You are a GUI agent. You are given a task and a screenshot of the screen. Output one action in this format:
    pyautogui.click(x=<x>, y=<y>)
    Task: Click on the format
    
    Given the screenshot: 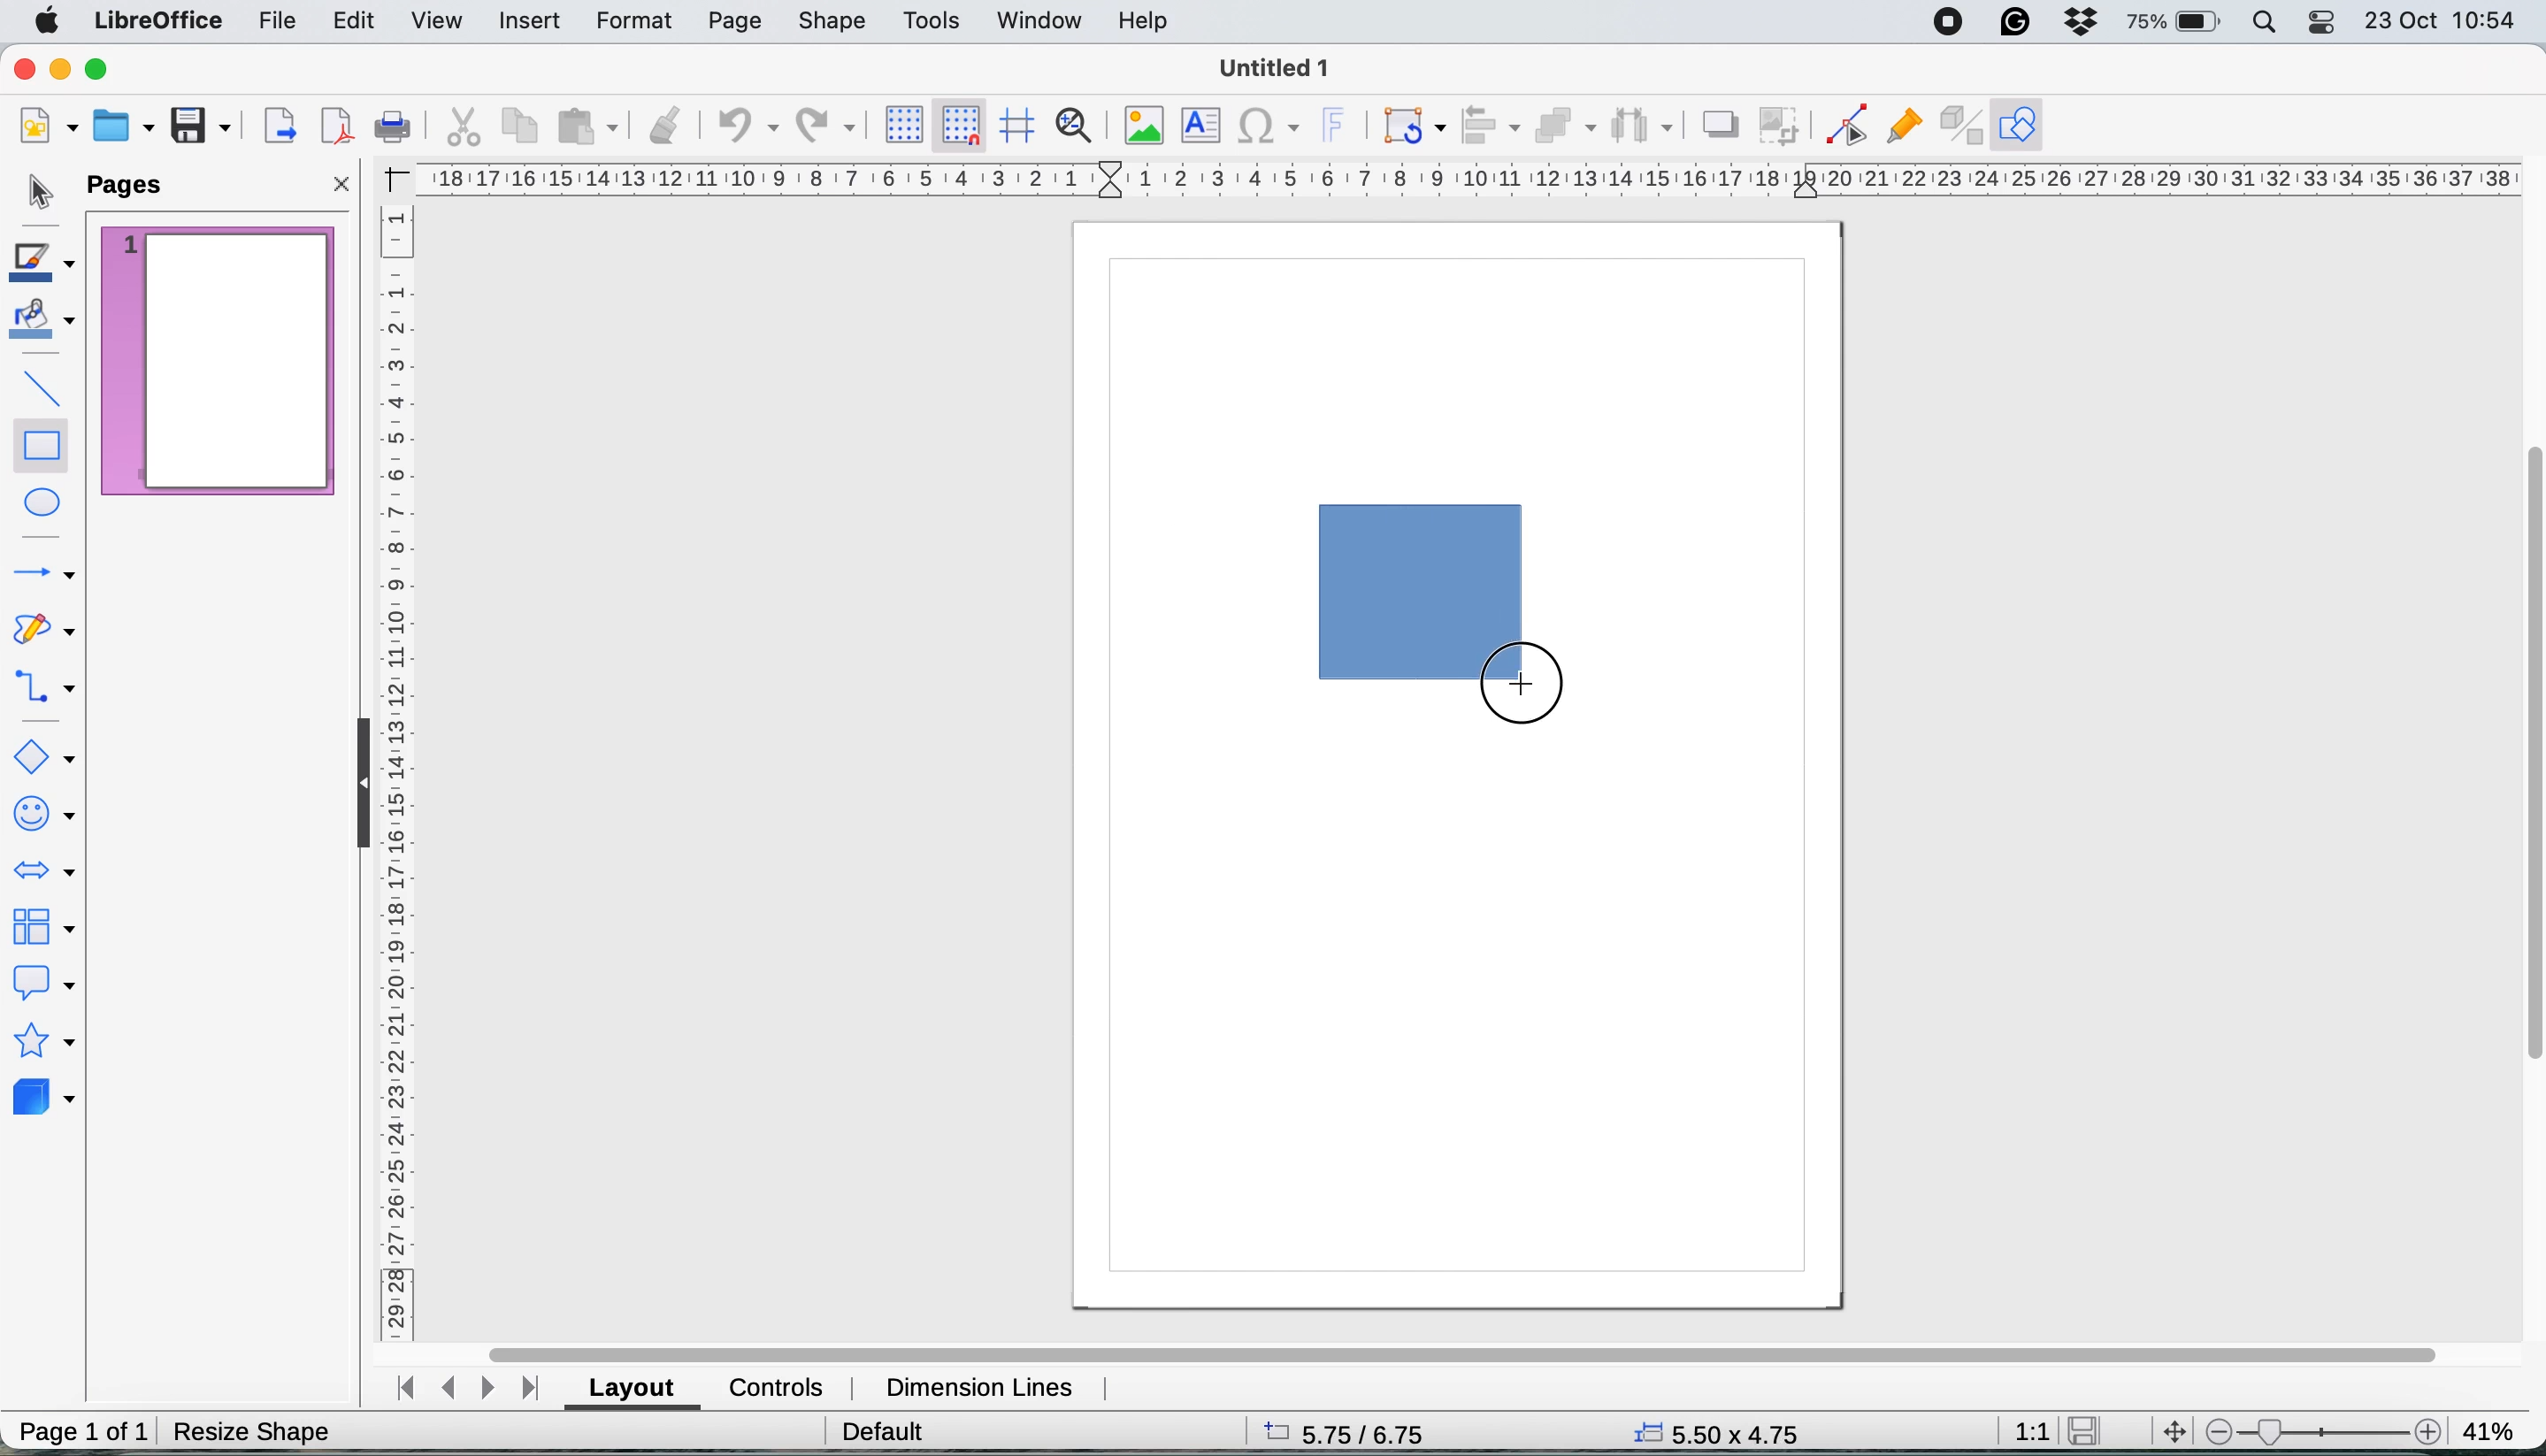 What is the action you would take?
    pyautogui.click(x=632, y=18)
    